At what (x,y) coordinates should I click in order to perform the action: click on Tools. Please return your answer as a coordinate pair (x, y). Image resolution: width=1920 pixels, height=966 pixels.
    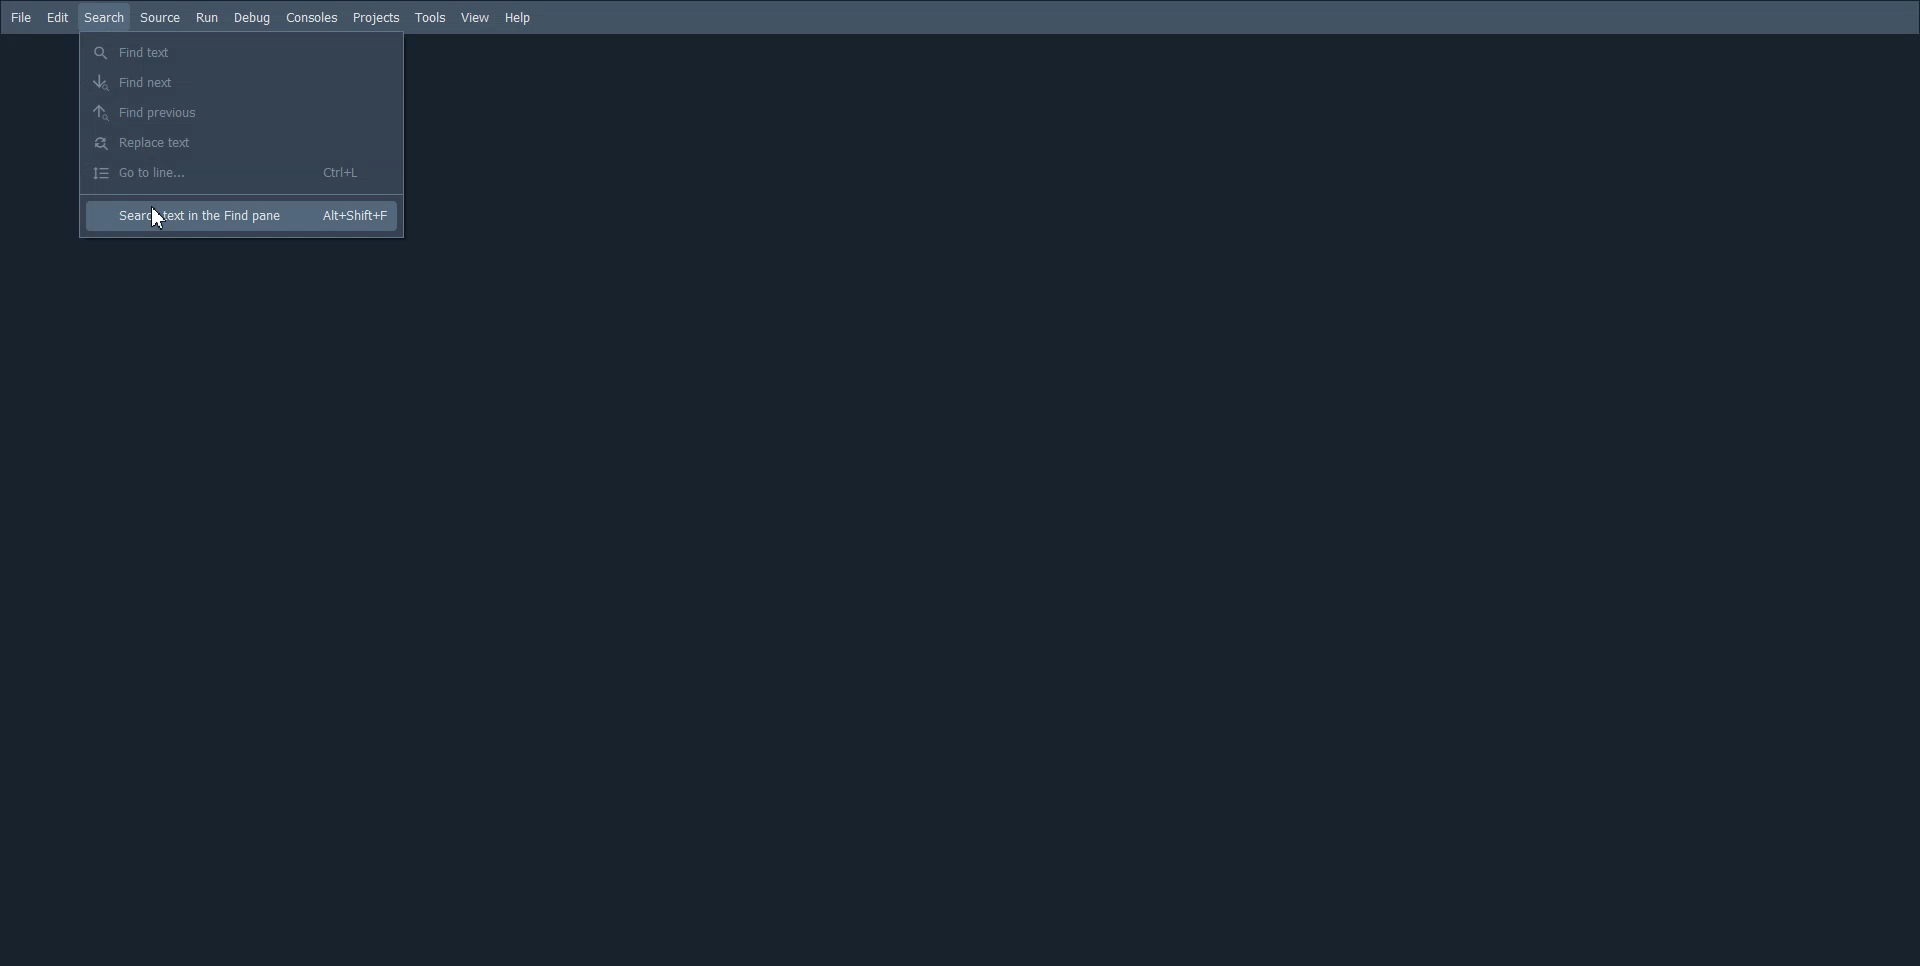
    Looking at the image, I should click on (430, 16).